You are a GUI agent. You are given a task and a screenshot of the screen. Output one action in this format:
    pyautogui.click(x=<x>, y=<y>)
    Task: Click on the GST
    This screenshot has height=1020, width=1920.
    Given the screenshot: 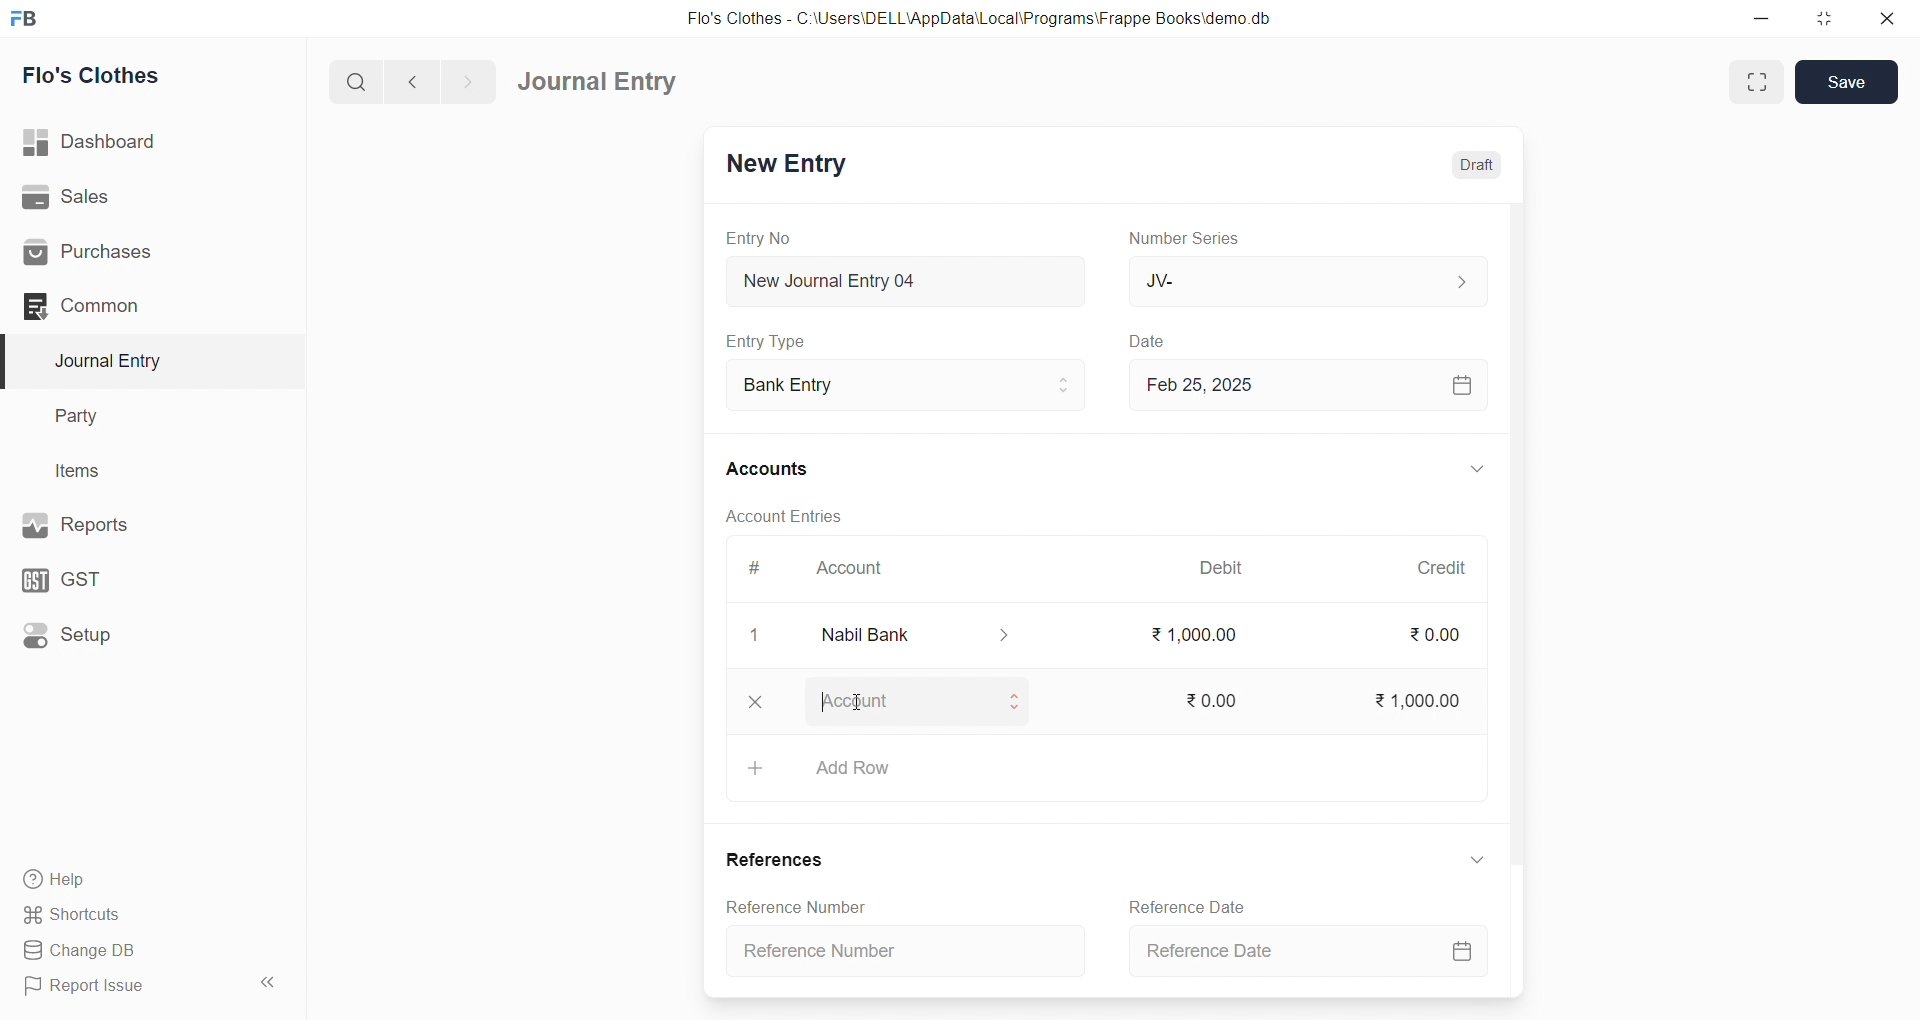 What is the action you would take?
    pyautogui.click(x=138, y=575)
    